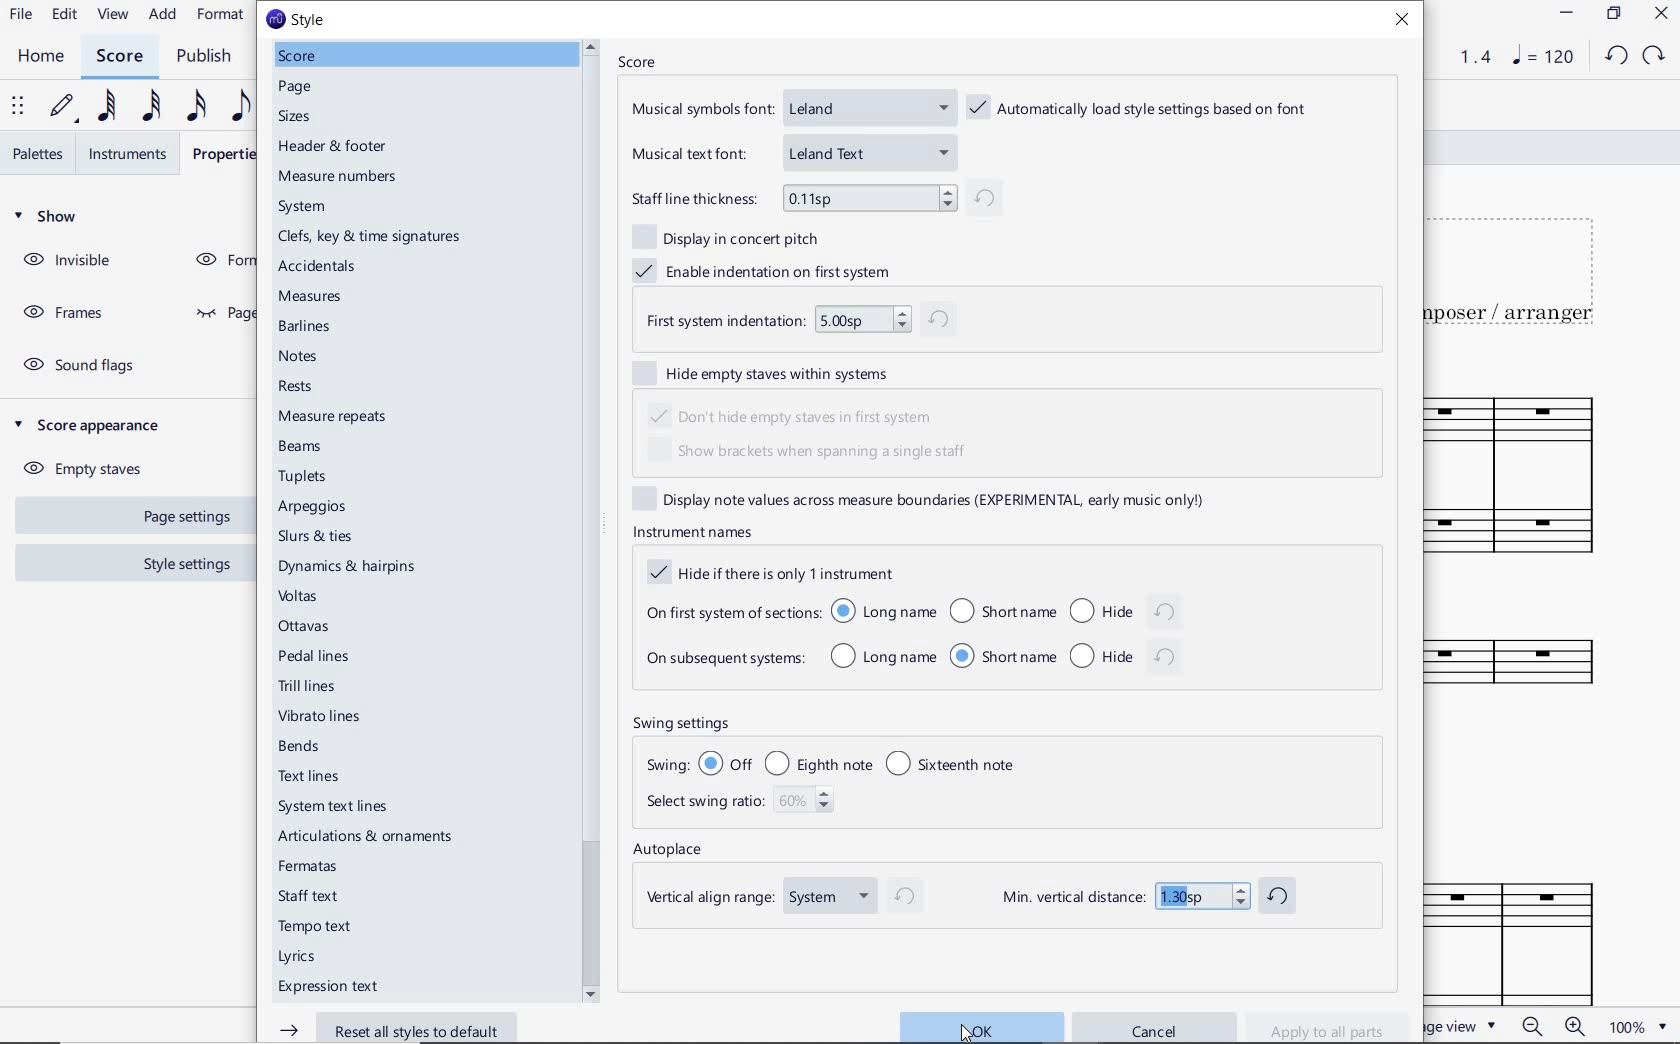 This screenshot has height=1044, width=1680. I want to click on ests, so click(297, 387).